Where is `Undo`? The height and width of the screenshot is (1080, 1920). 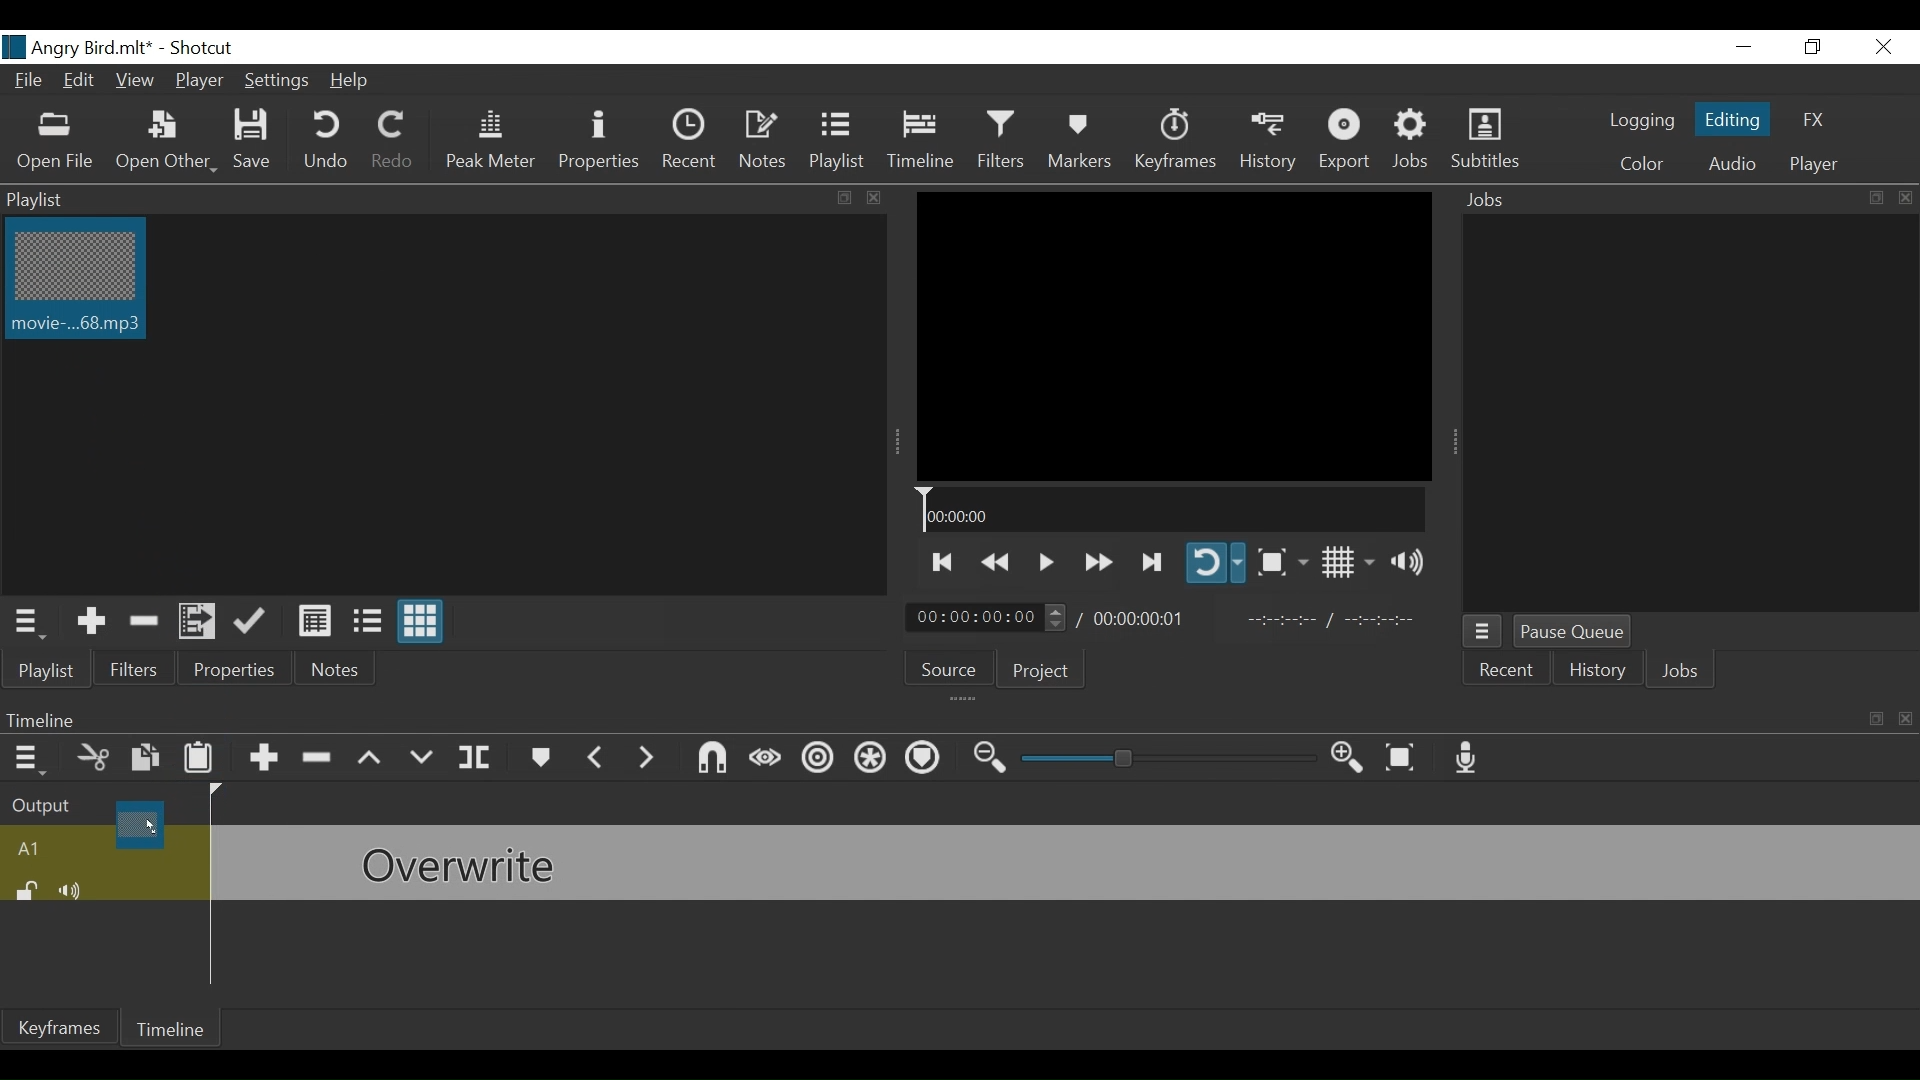 Undo is located at coordinates (326, 141).